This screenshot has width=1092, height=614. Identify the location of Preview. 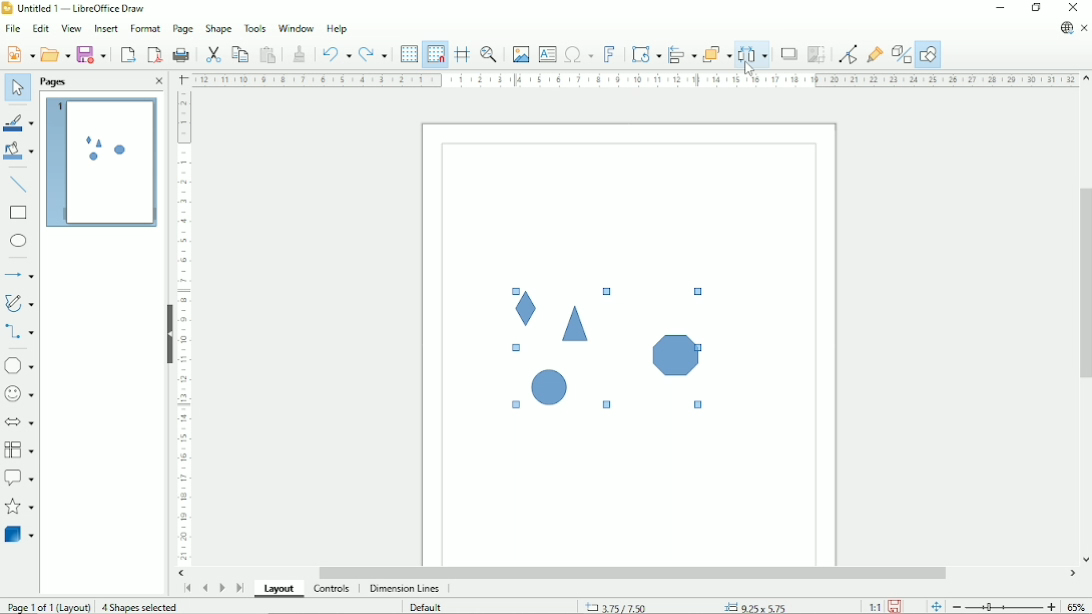
(101, 164).